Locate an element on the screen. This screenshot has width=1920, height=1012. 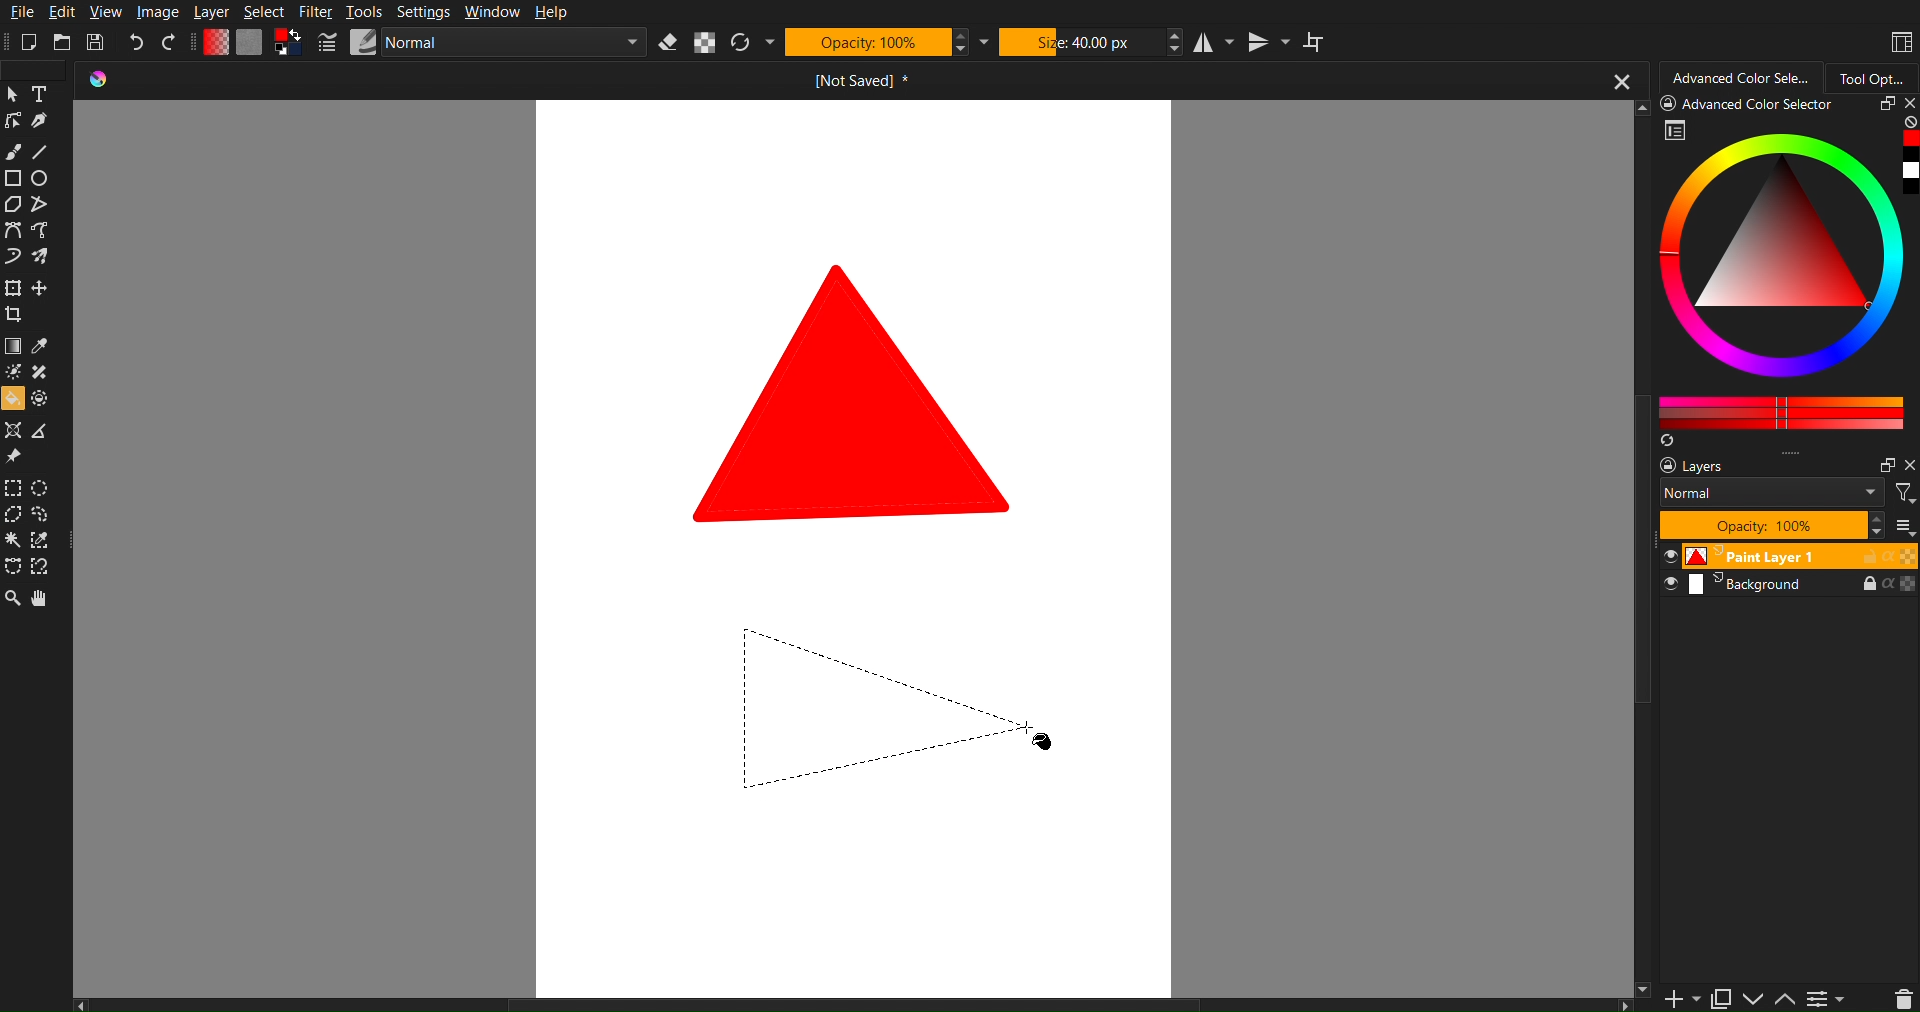
Pan is located at coordinates (50, 601).